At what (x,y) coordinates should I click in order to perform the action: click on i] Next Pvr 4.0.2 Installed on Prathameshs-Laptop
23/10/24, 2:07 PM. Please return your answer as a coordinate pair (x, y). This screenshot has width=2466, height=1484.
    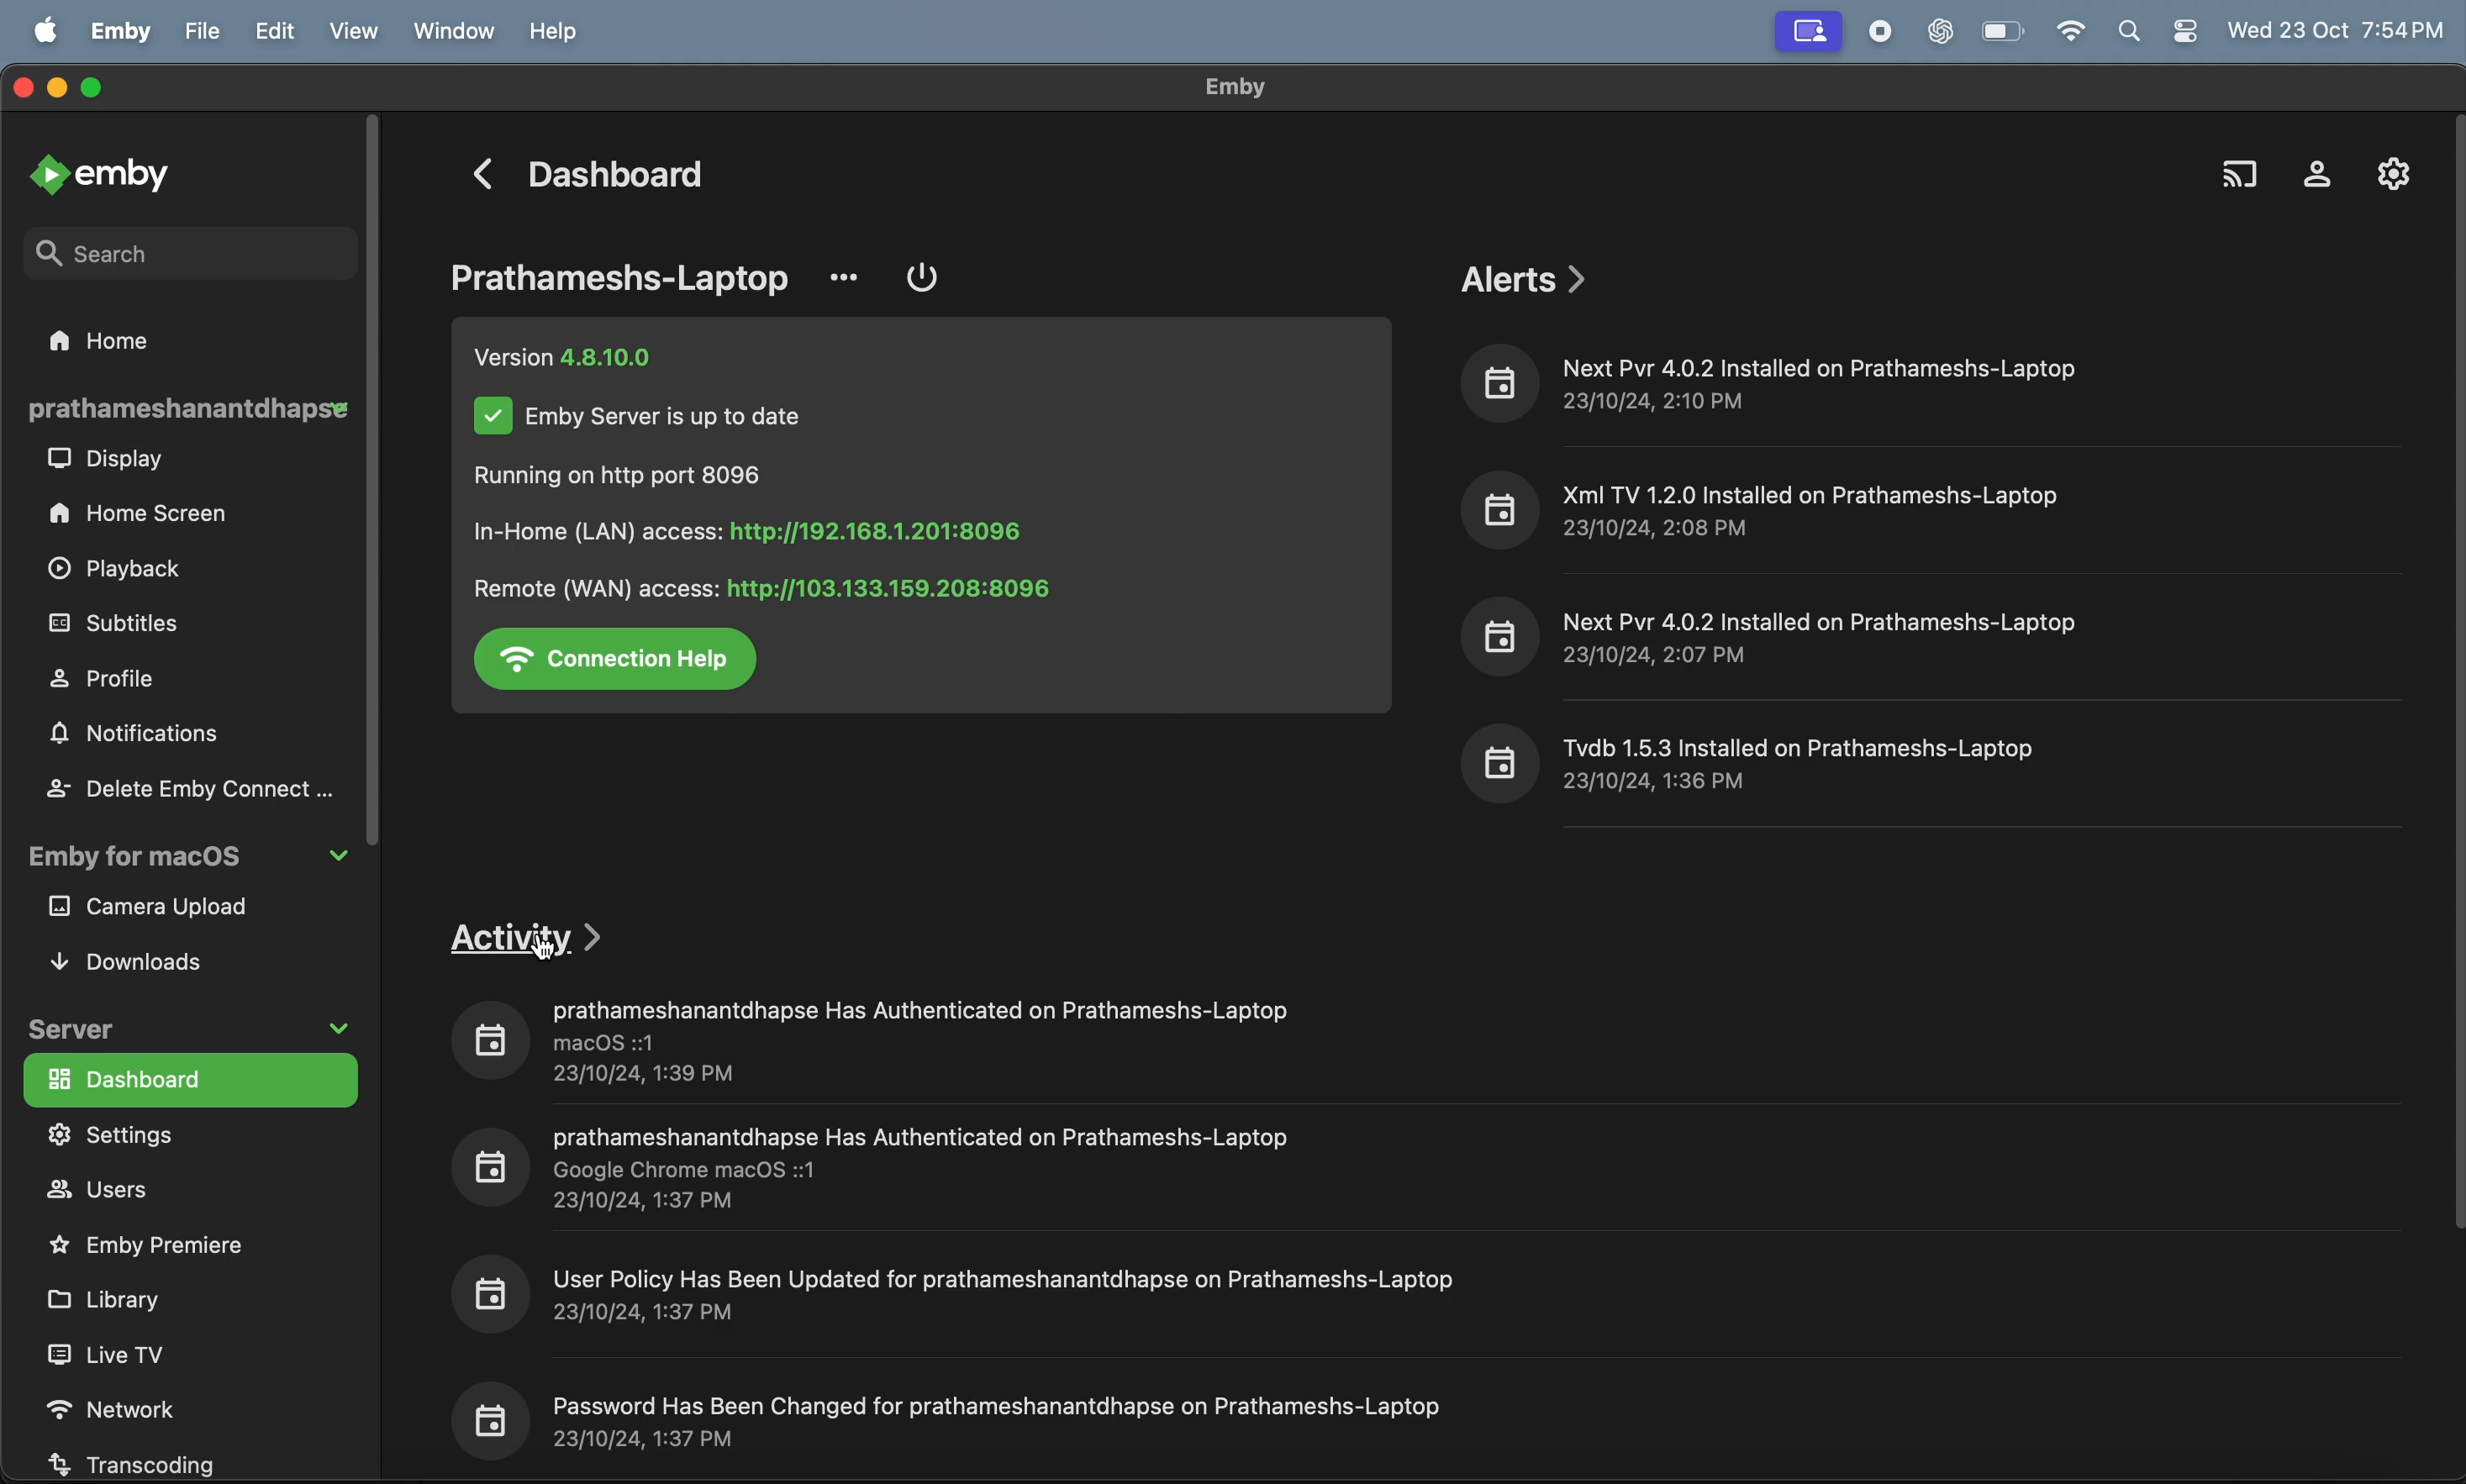
    Looking at the image, I should click on (1772, 636).